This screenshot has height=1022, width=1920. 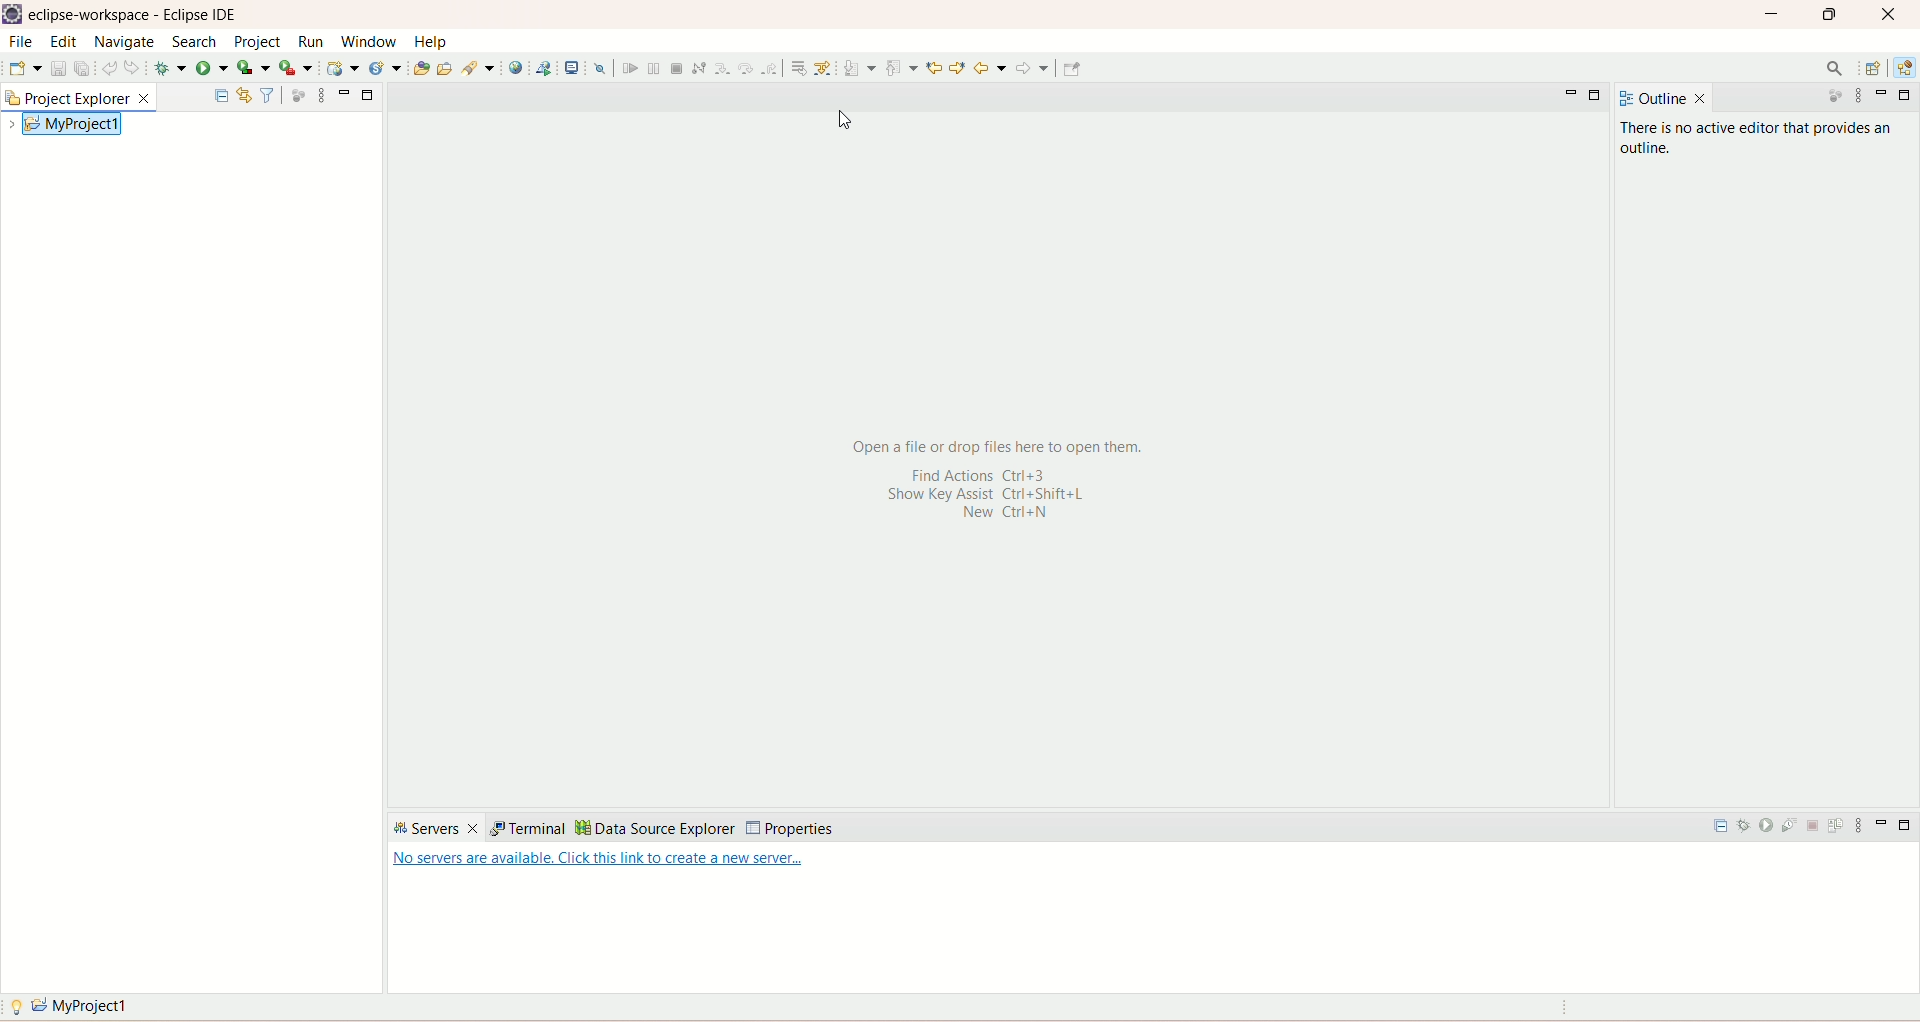 What do you see at coordinates (1769, 829) in the screenshot?
I see `start the server` at bounding box center [1769, 829].